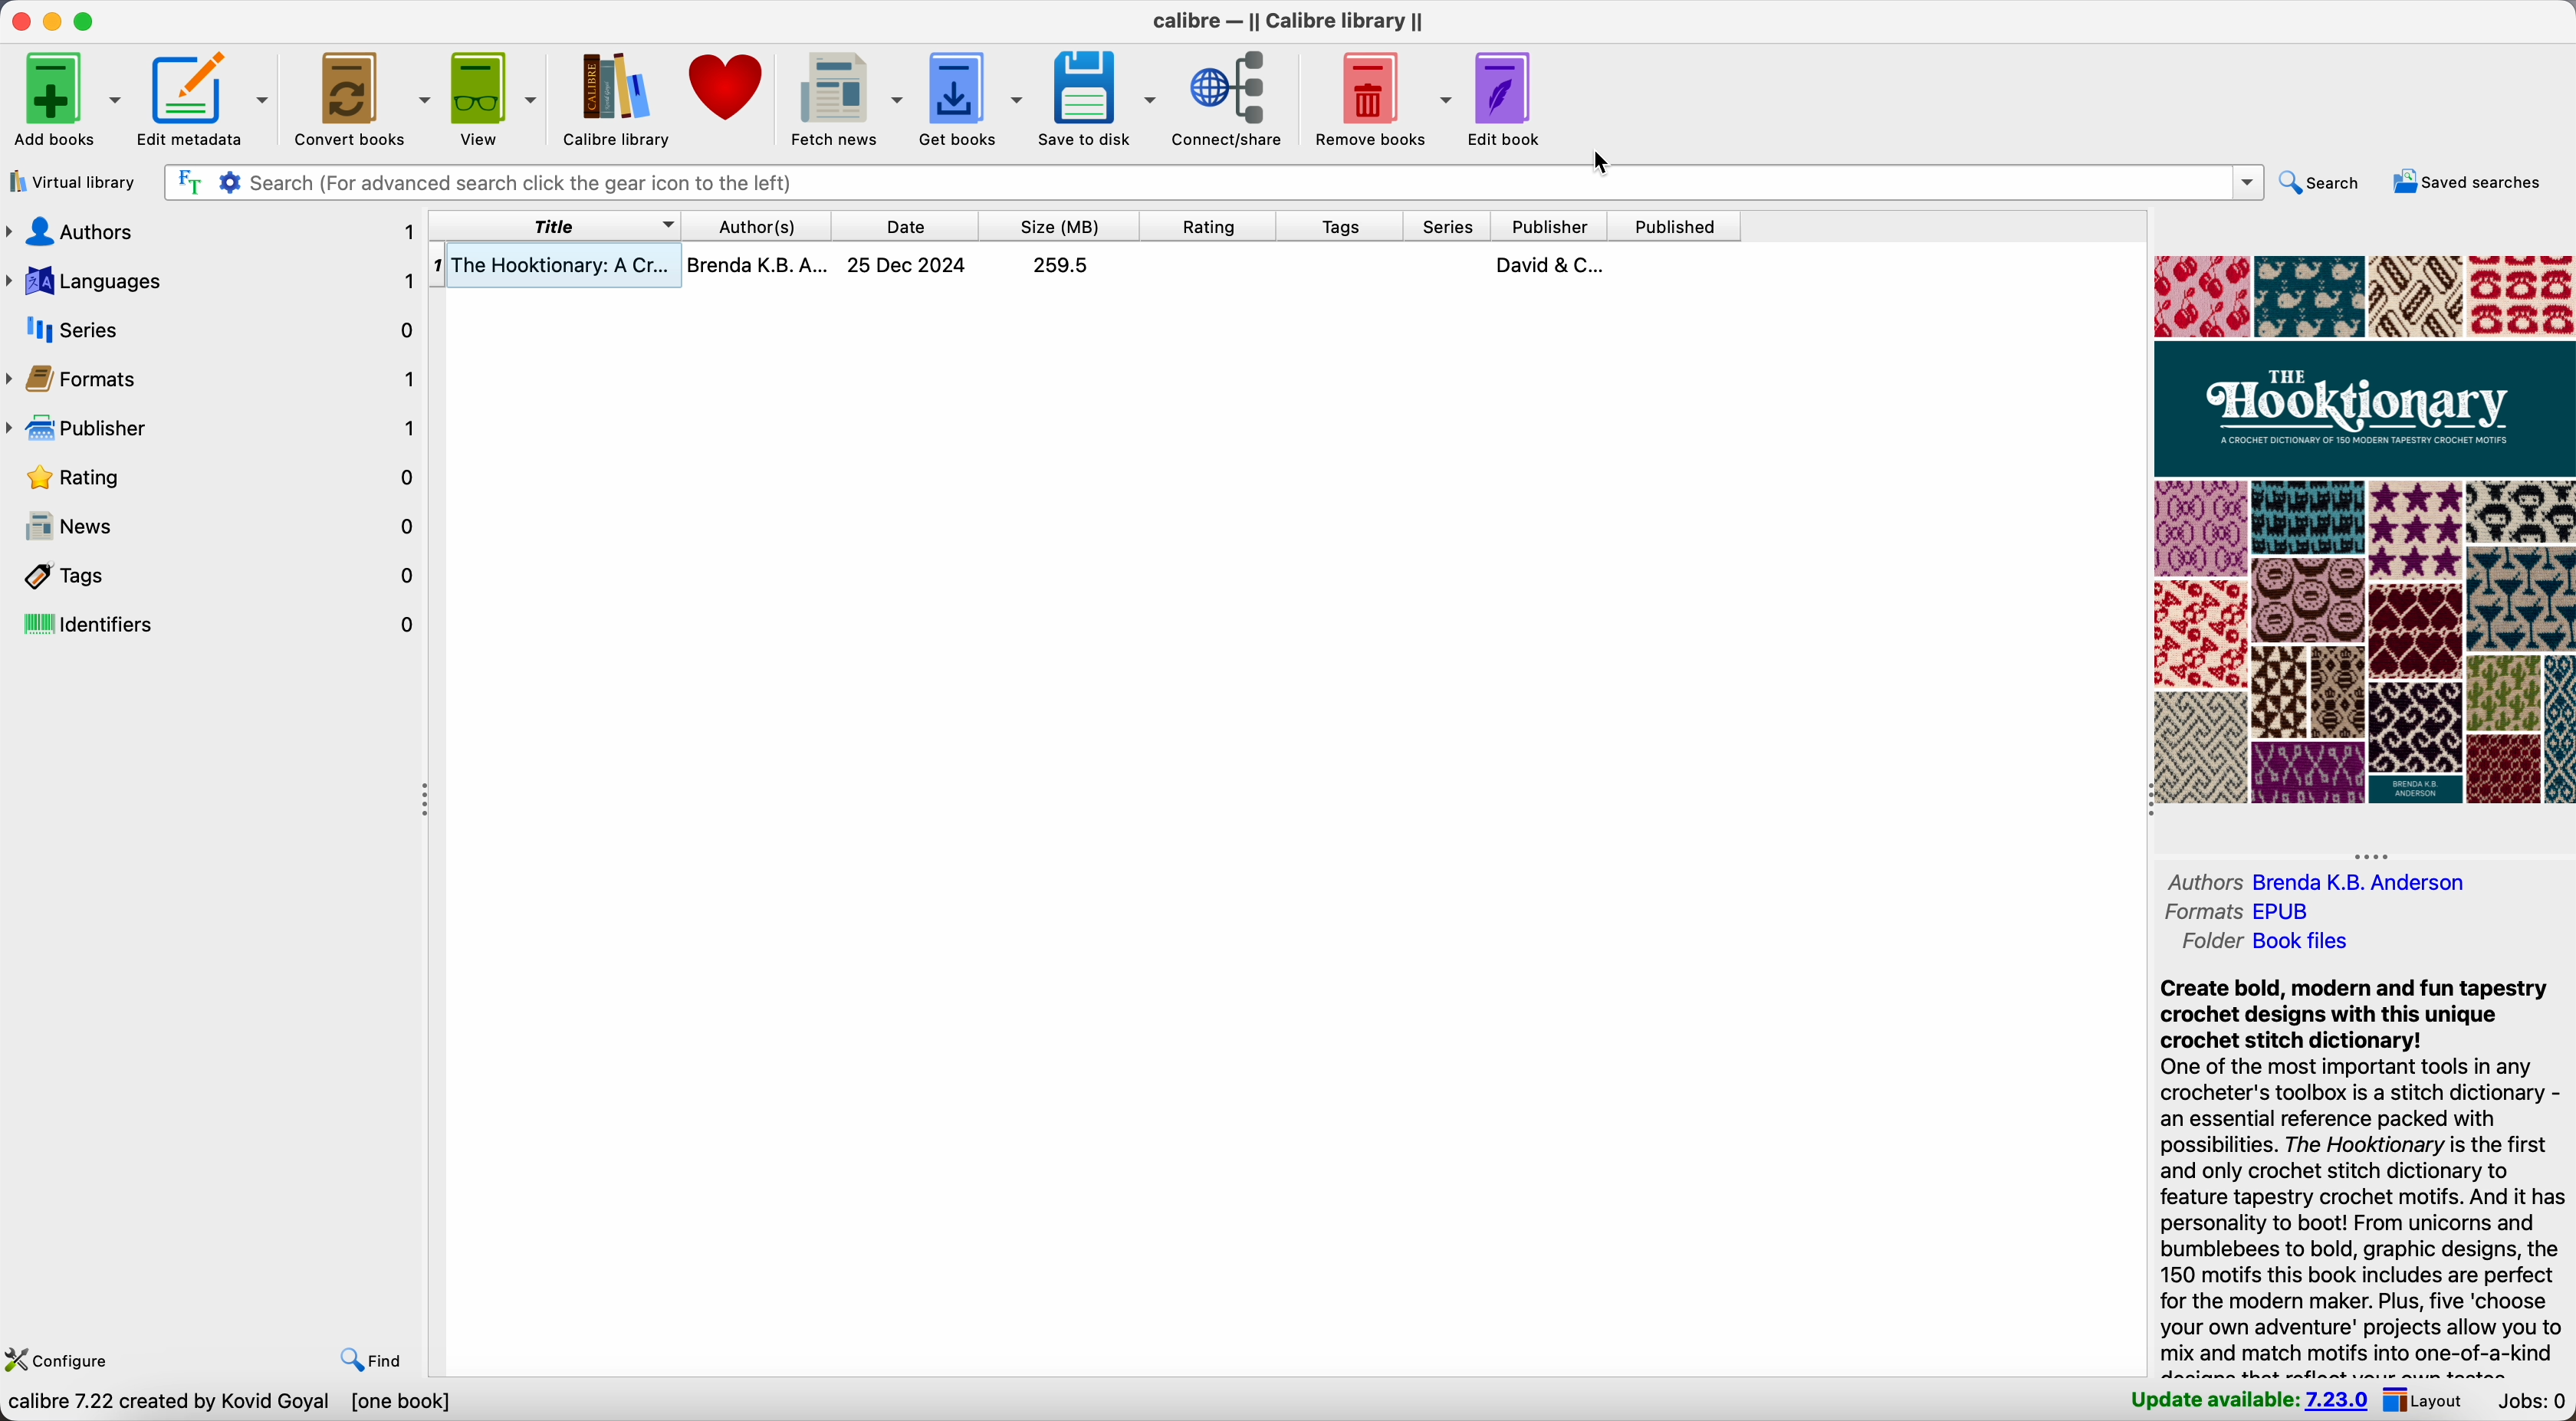  Describe the element at coordinates (2251, 1401) in the screenshot. I see `update available` at that location.